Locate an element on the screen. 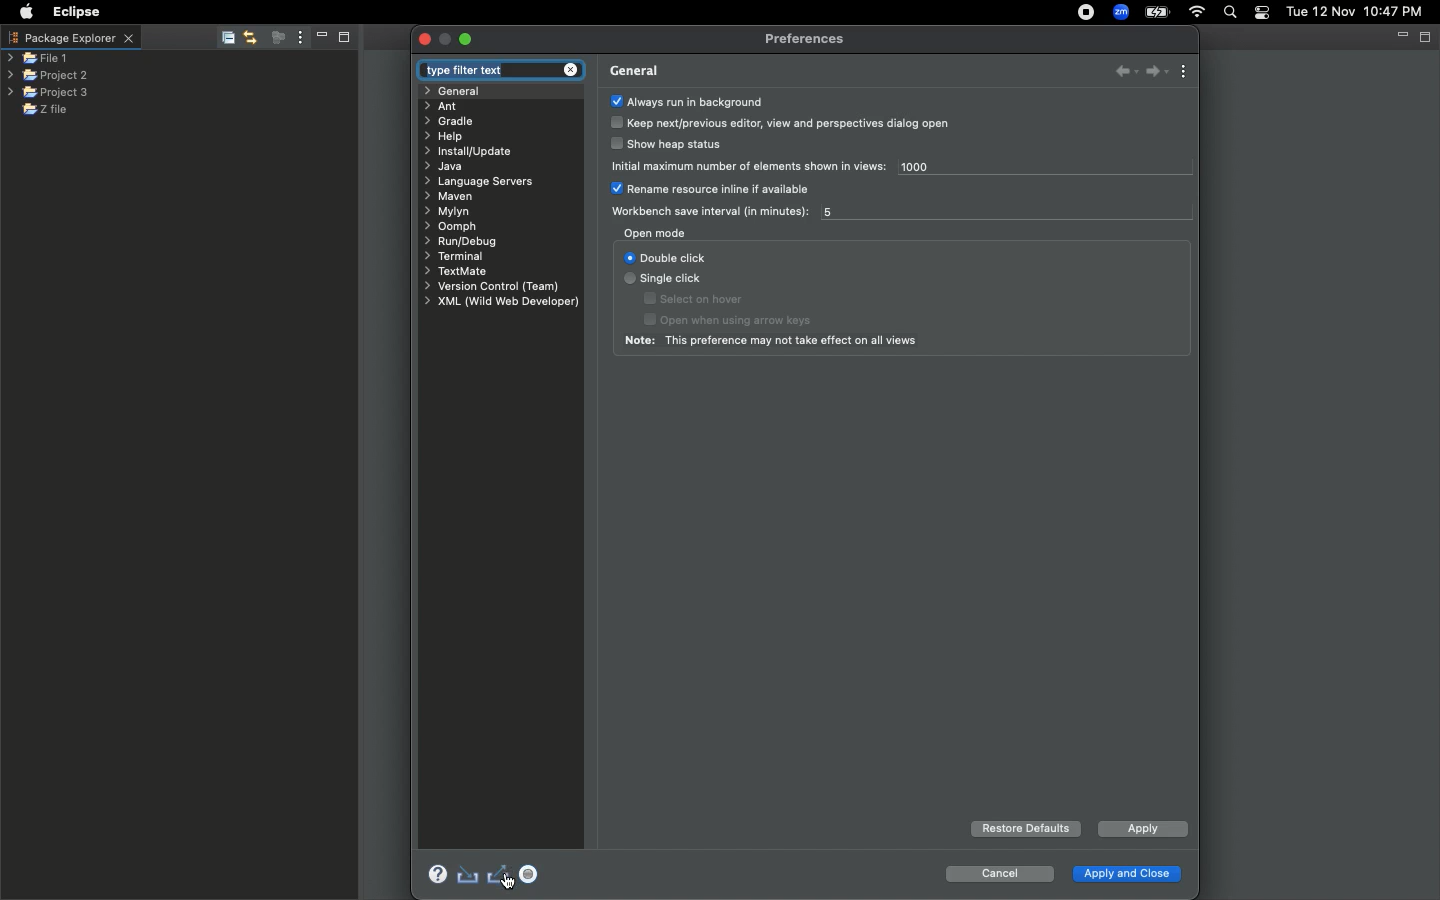 This screenshot has height=900, width=1440. Record is located at coordinates (533, 874).